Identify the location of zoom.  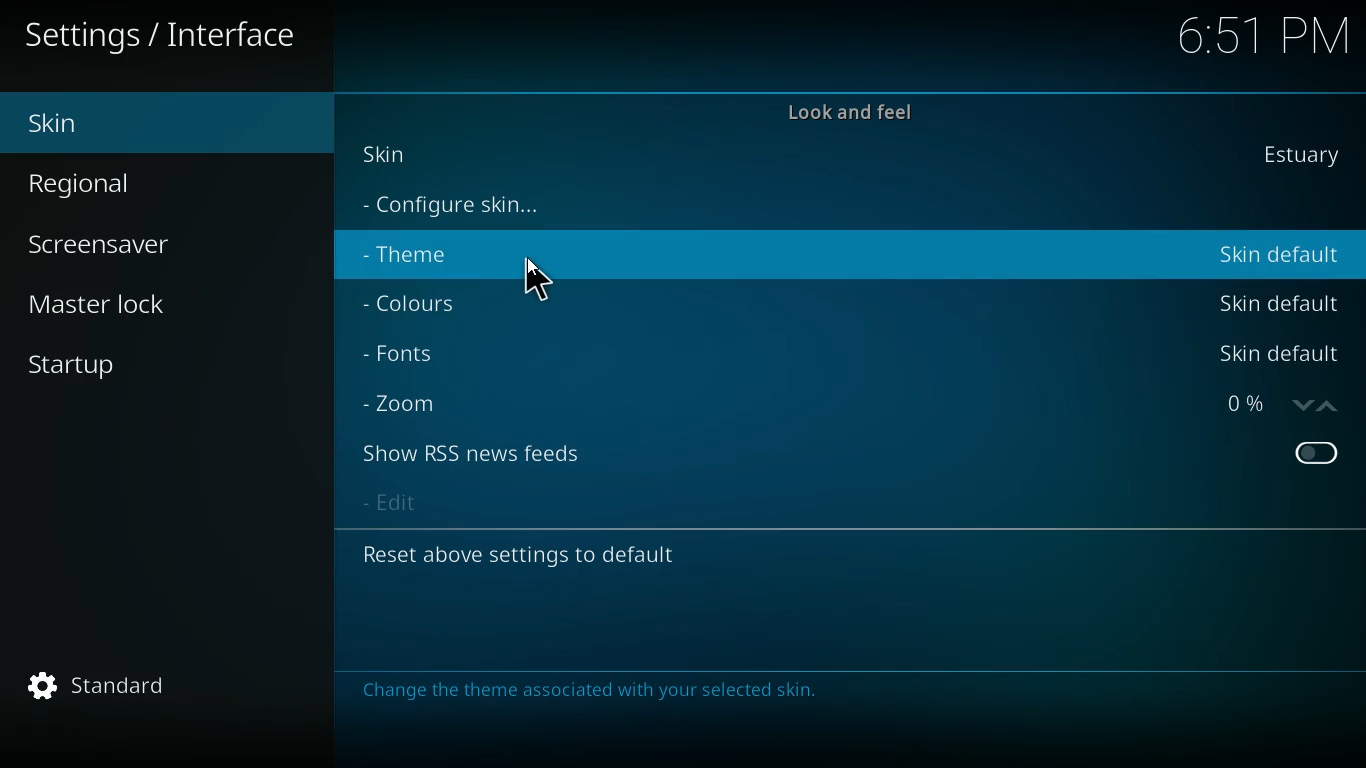
(409, 400).